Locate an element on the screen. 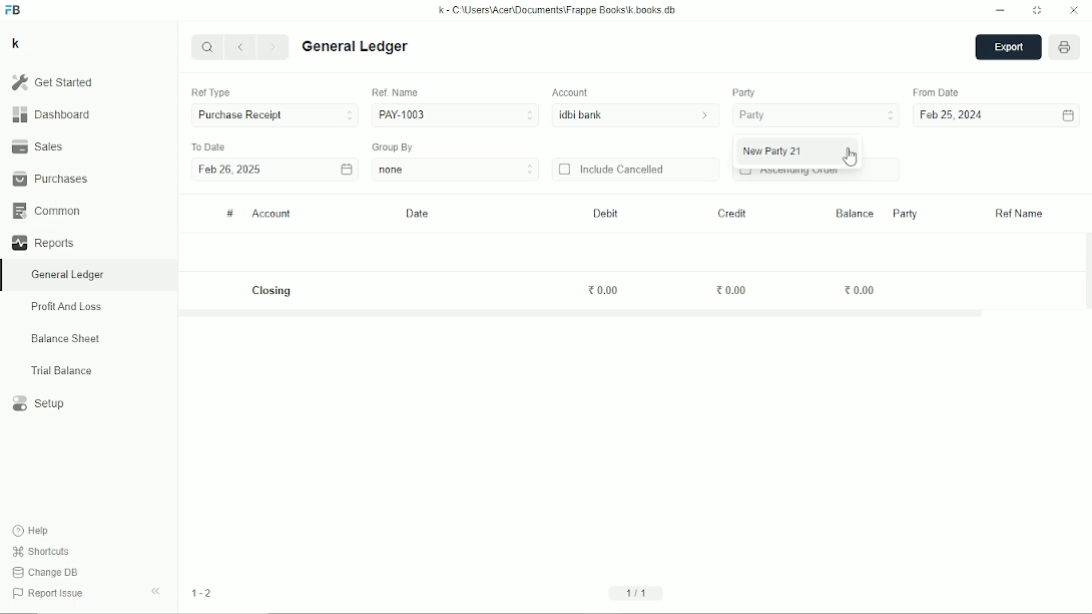 Image resolution: width=1092 pixels, height=614 pixels. Setup is located at coordinates (40, 404).